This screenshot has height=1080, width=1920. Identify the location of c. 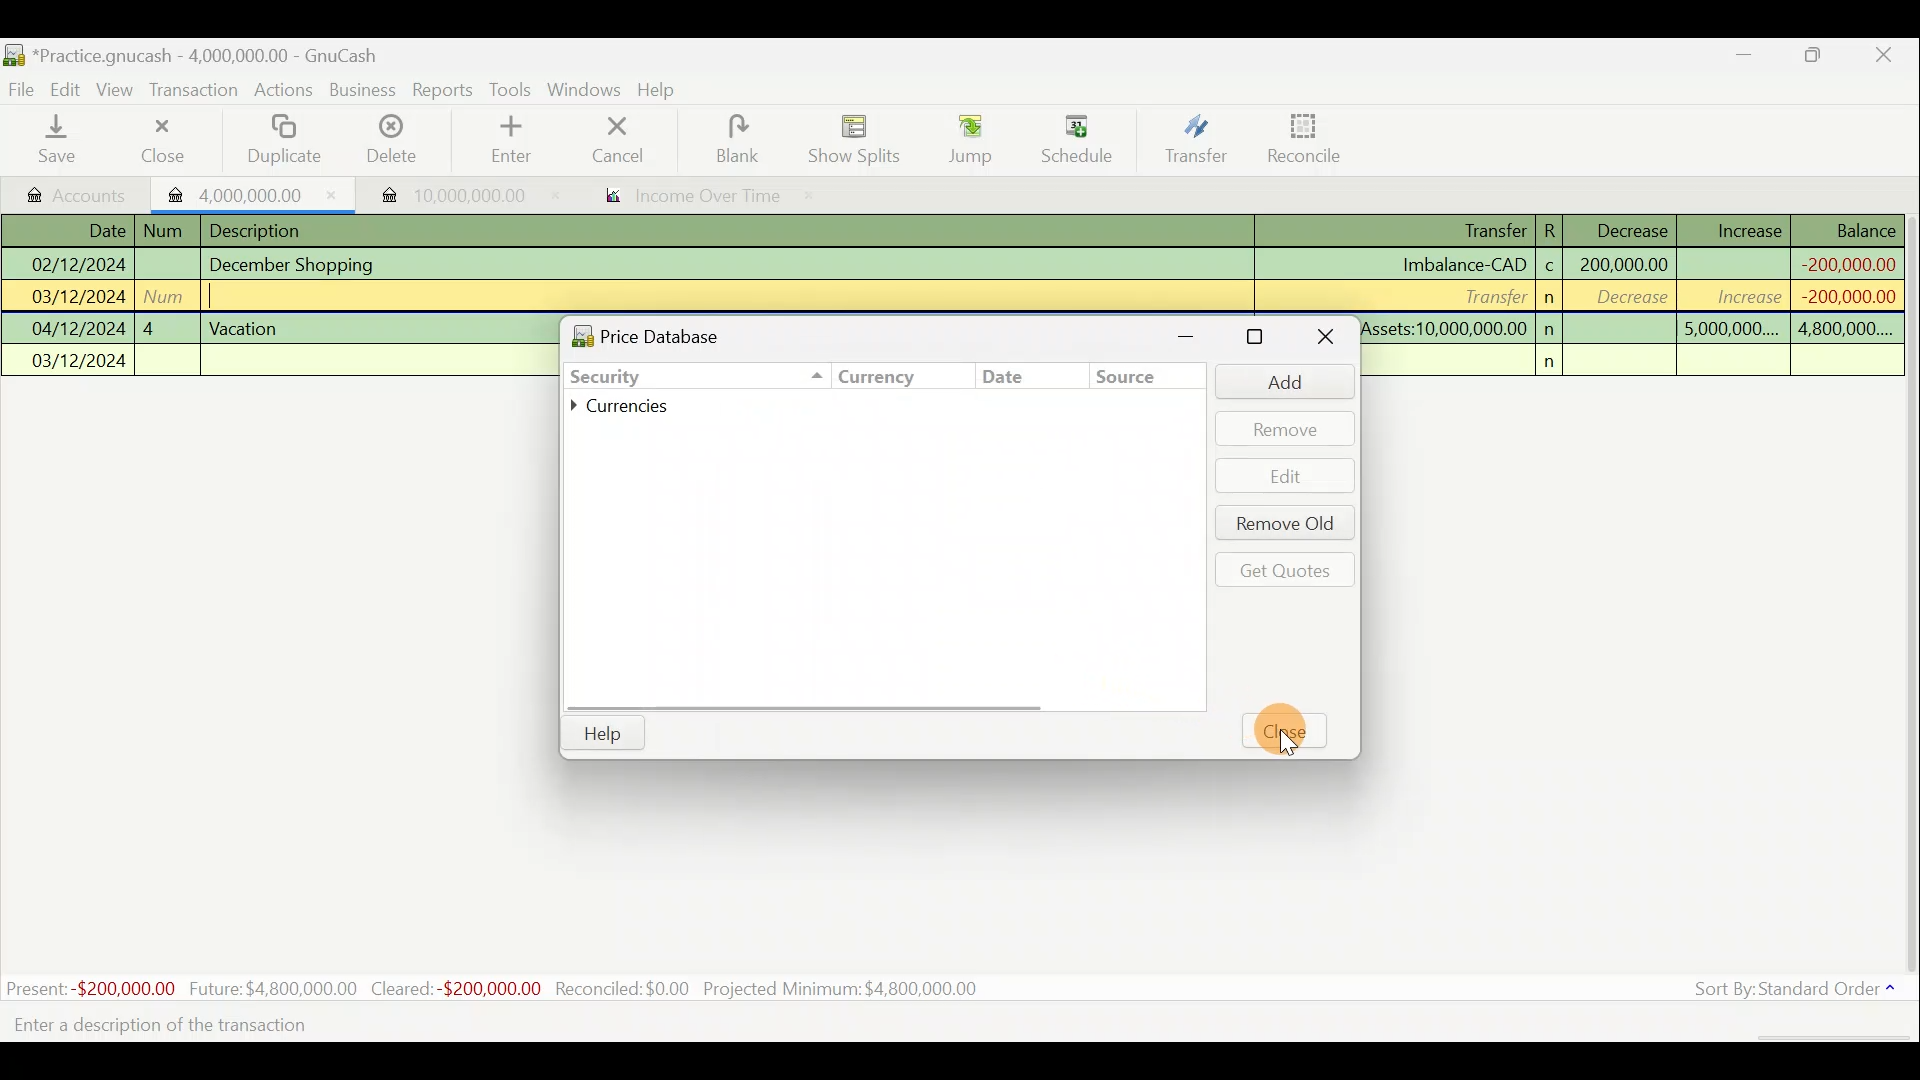
(1550, 268).